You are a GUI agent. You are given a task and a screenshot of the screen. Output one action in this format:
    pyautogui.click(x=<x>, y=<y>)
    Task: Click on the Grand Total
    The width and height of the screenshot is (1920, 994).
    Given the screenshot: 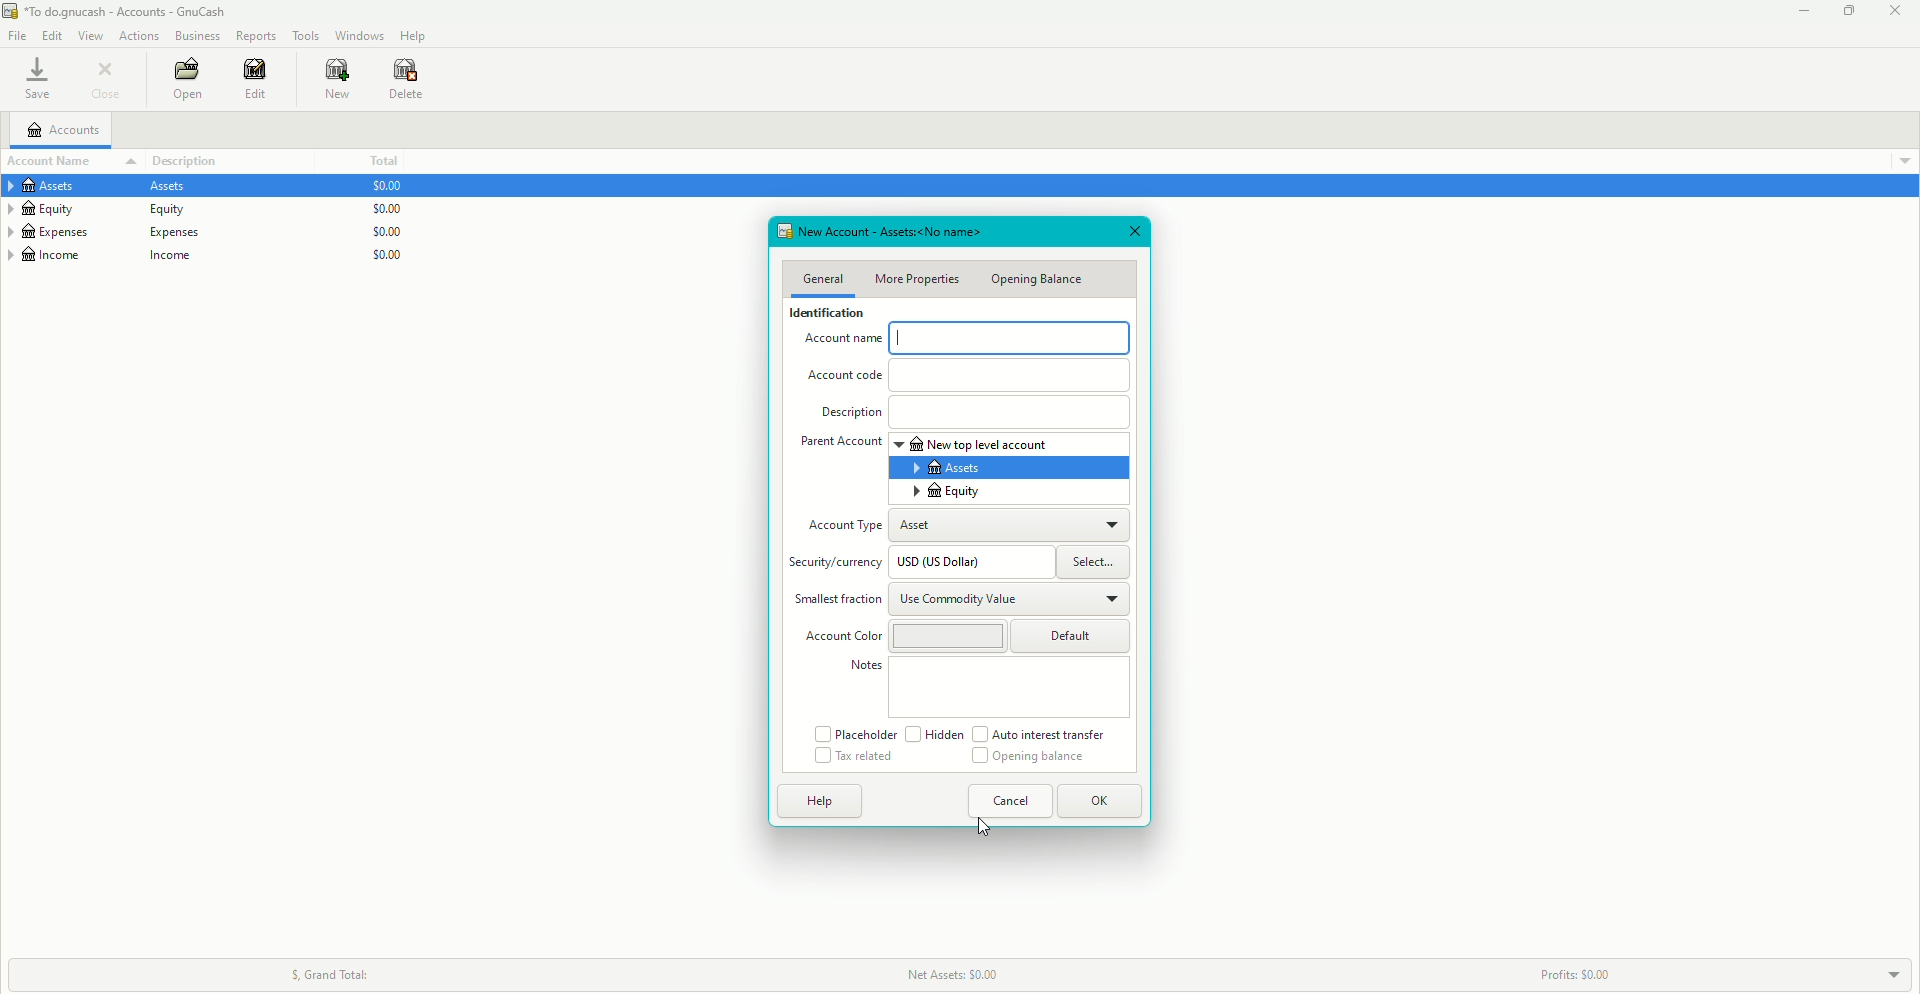 What is the action you would take?
    pyautogui.click(x=327, y=971)
    